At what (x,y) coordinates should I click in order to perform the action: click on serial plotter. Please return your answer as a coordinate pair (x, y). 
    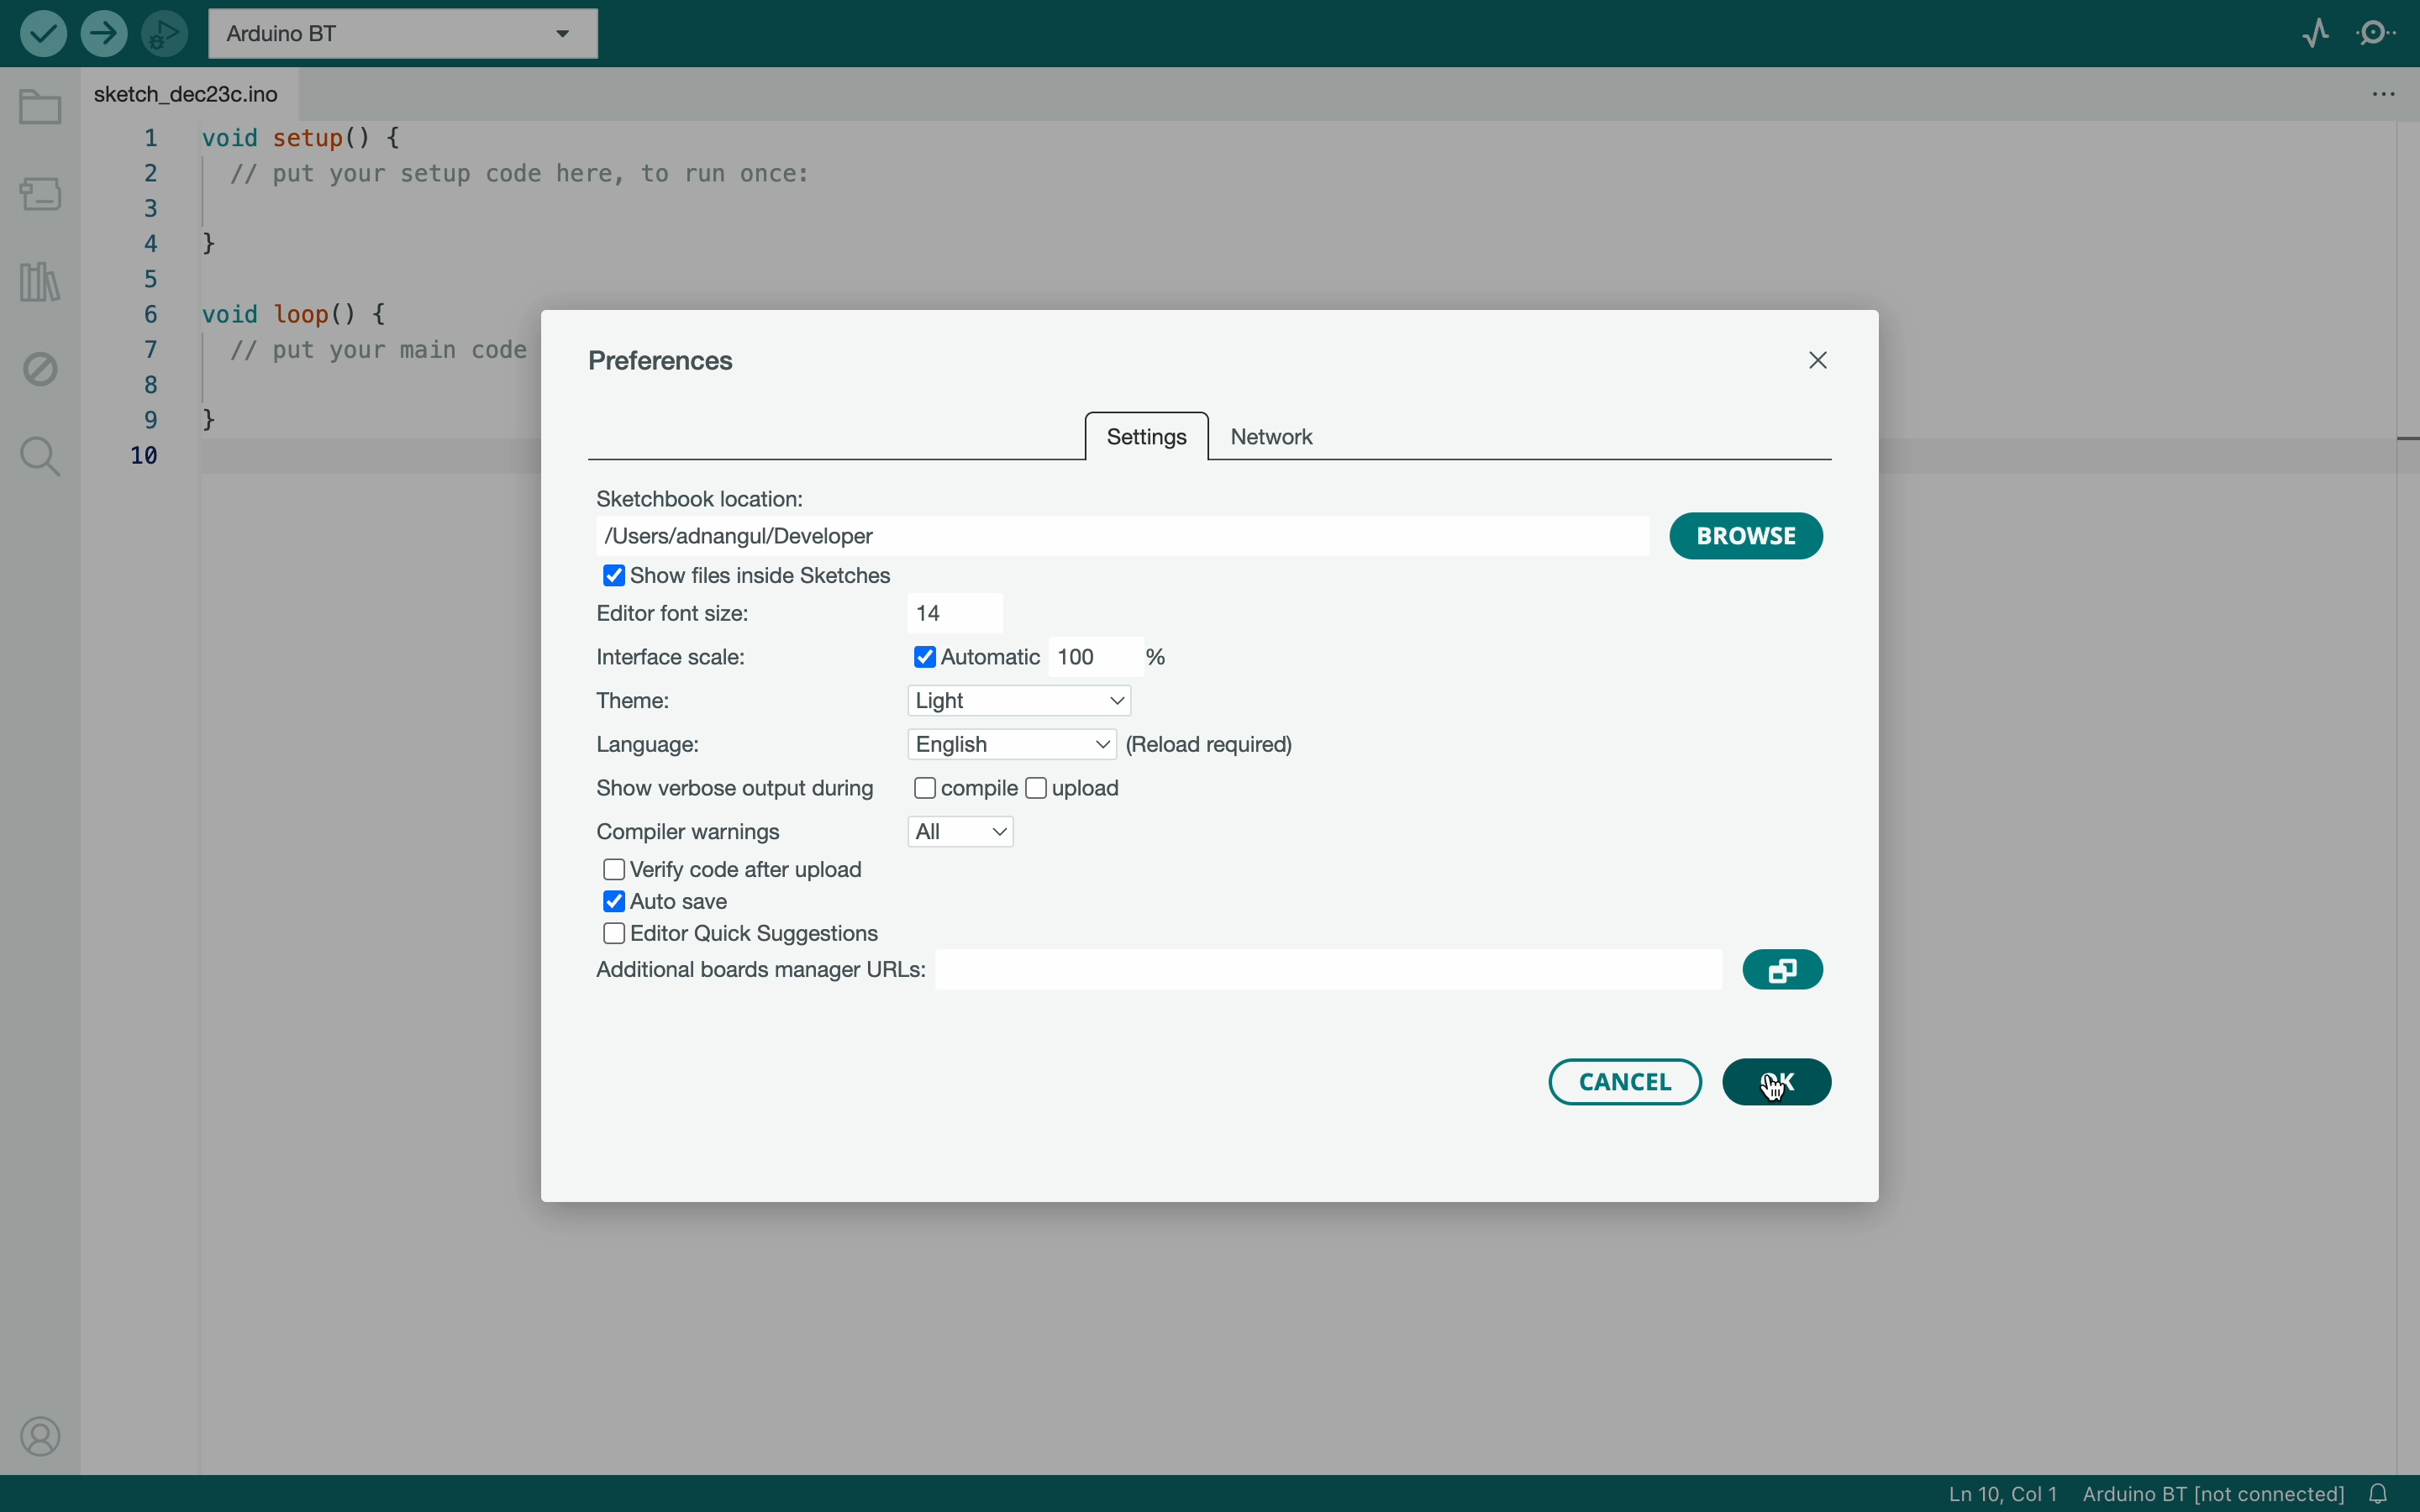
    Looking at the image, I should click on (2304, 32).